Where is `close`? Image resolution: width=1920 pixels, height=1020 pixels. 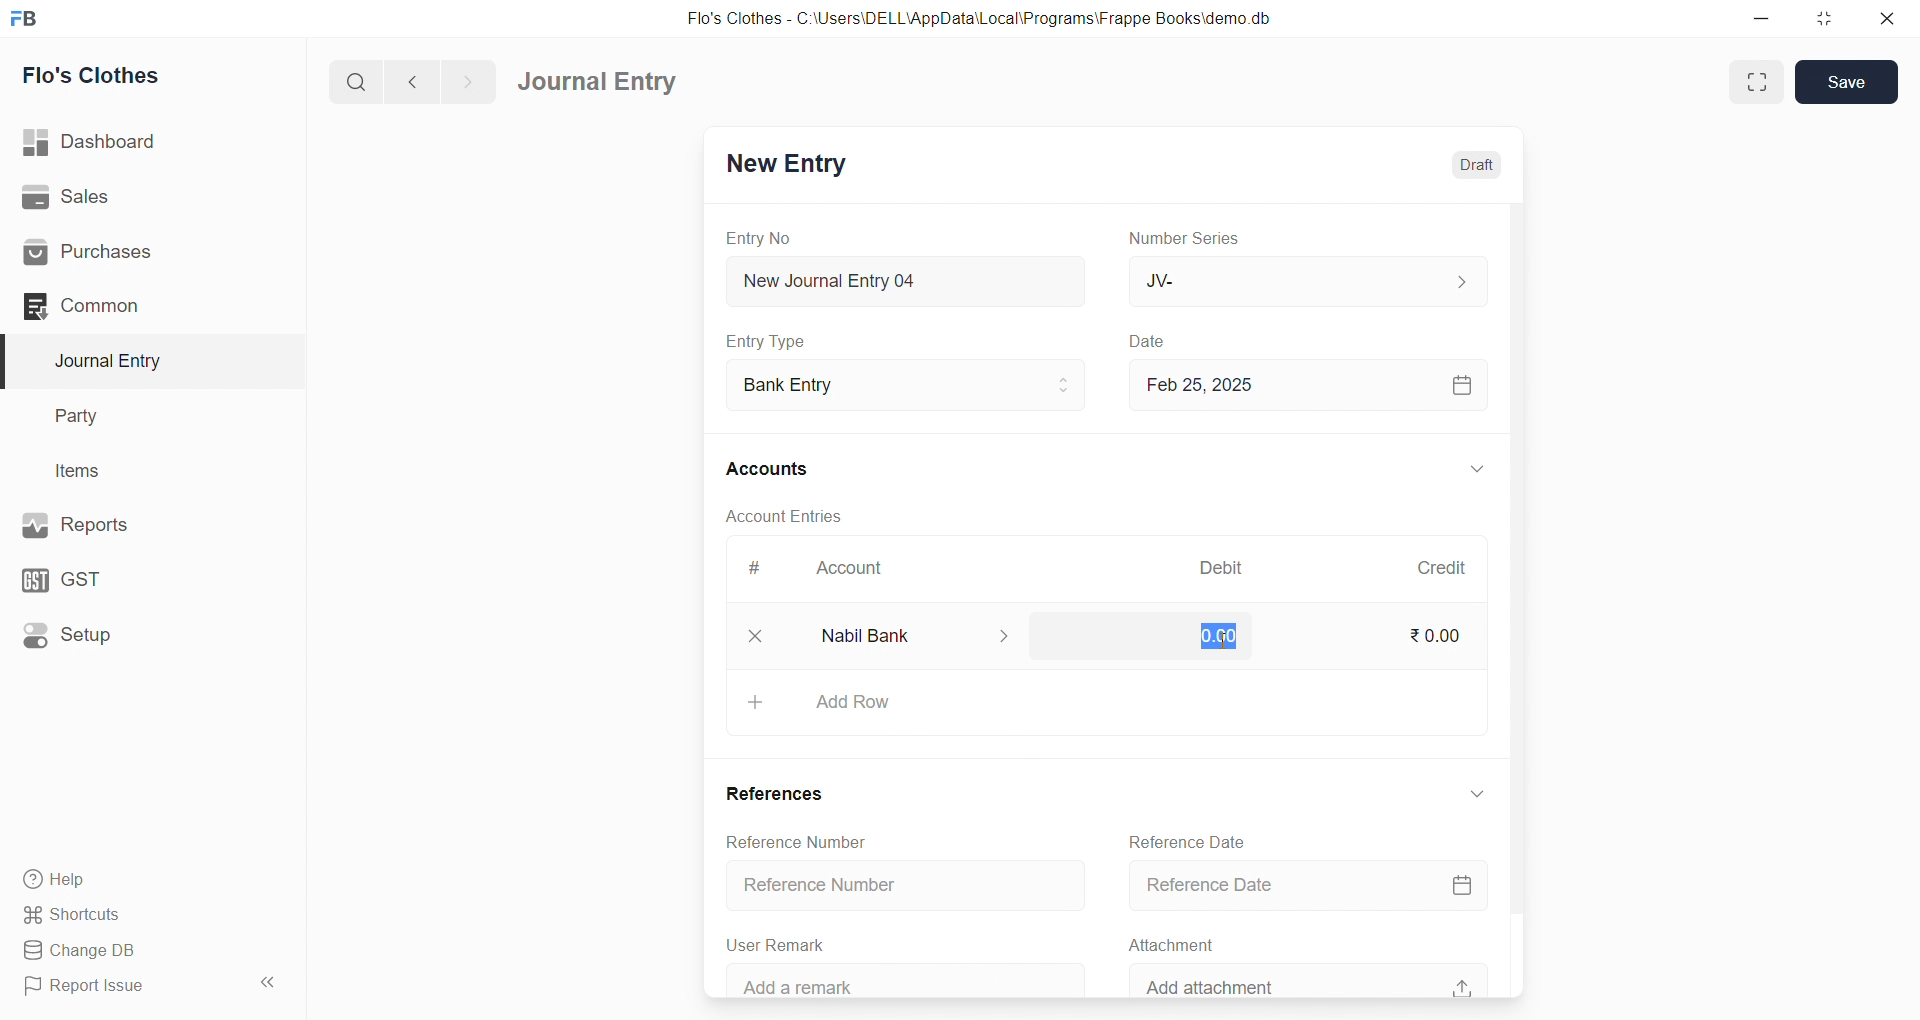 close is located at coordinates (1879, 18).